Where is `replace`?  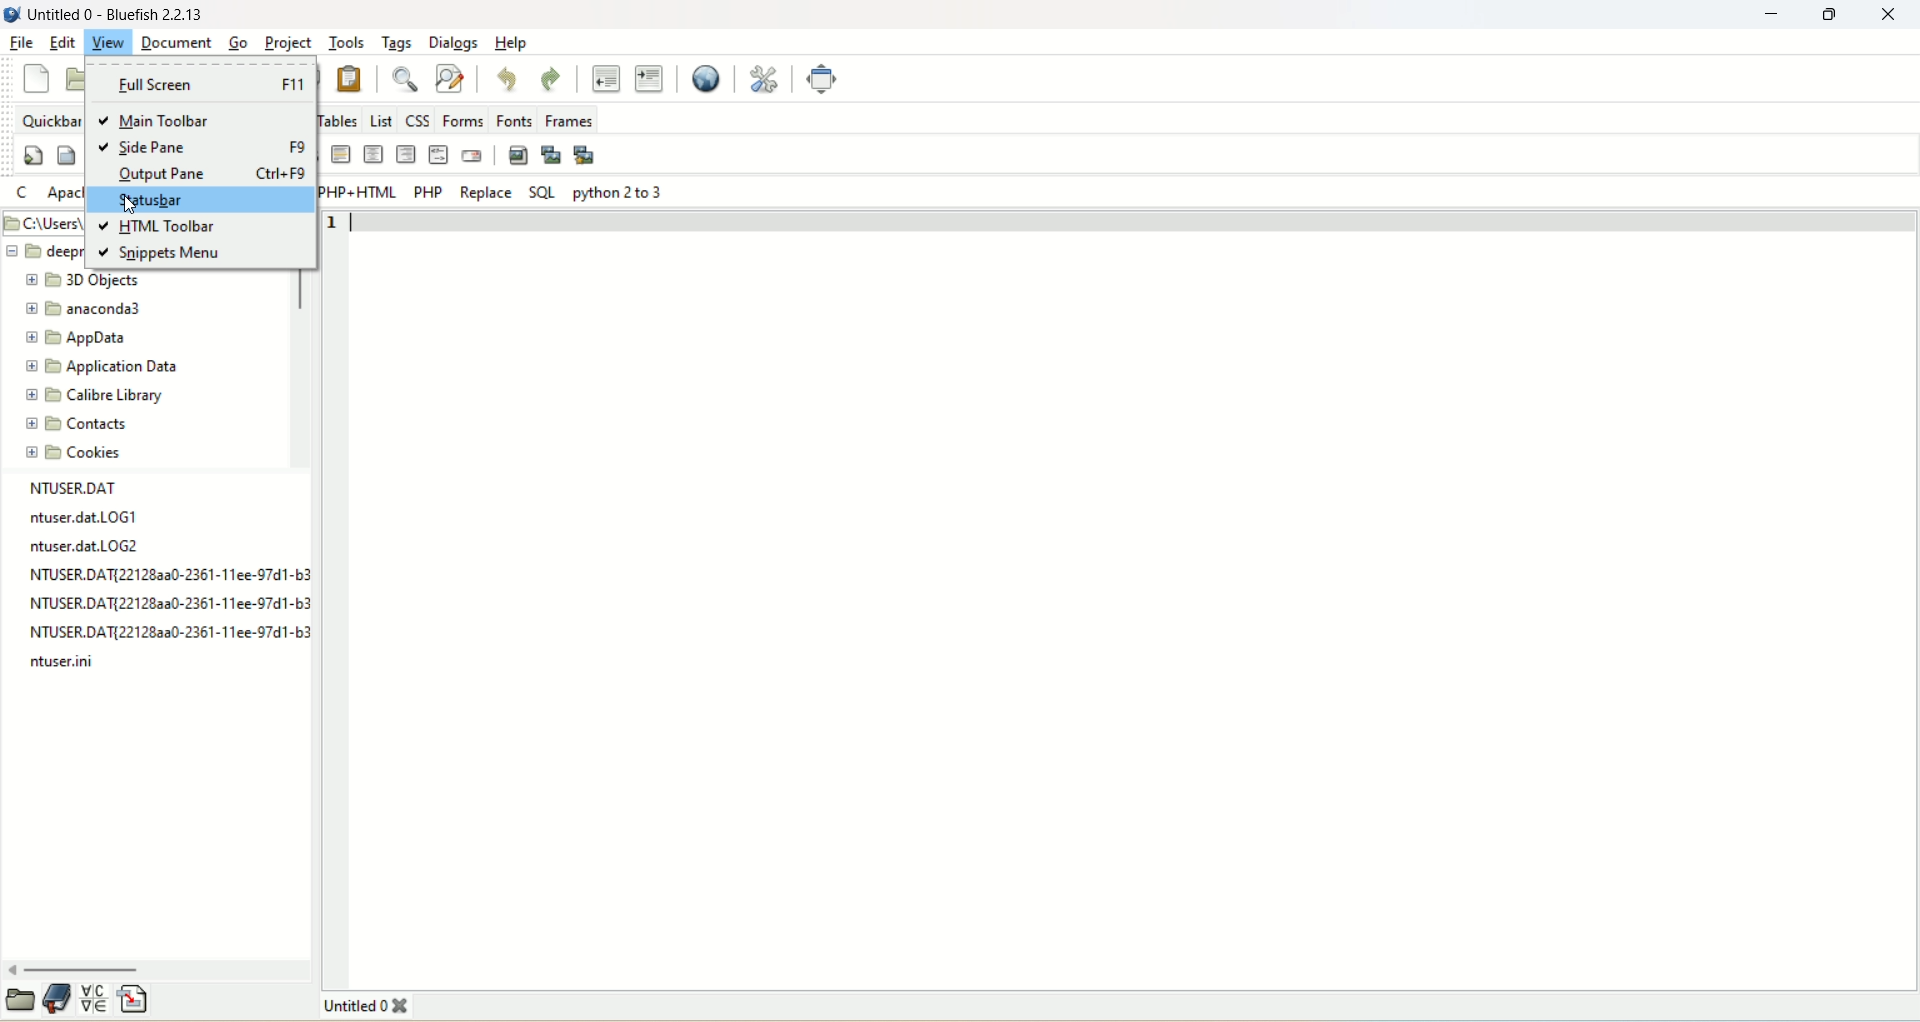
replace is located at coordinates (483, 192).